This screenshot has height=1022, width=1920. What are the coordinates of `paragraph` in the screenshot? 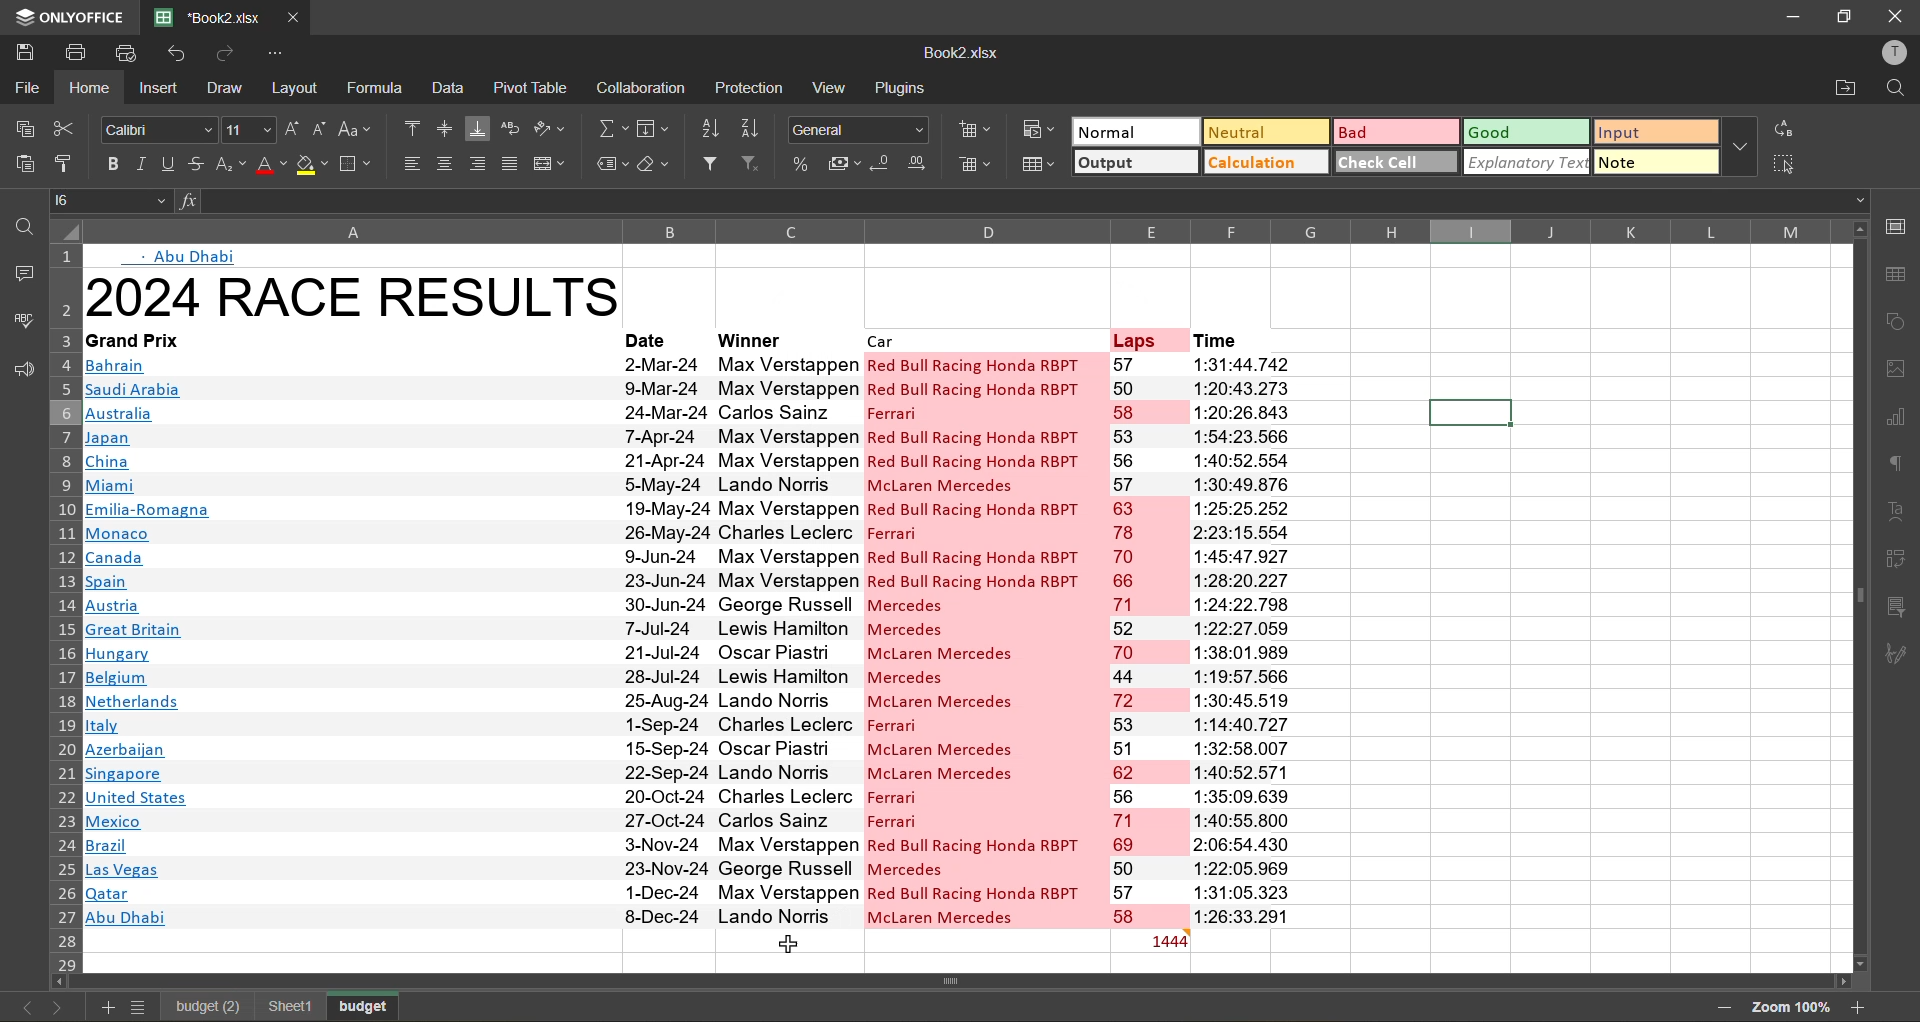 It's located at (1898, 462).